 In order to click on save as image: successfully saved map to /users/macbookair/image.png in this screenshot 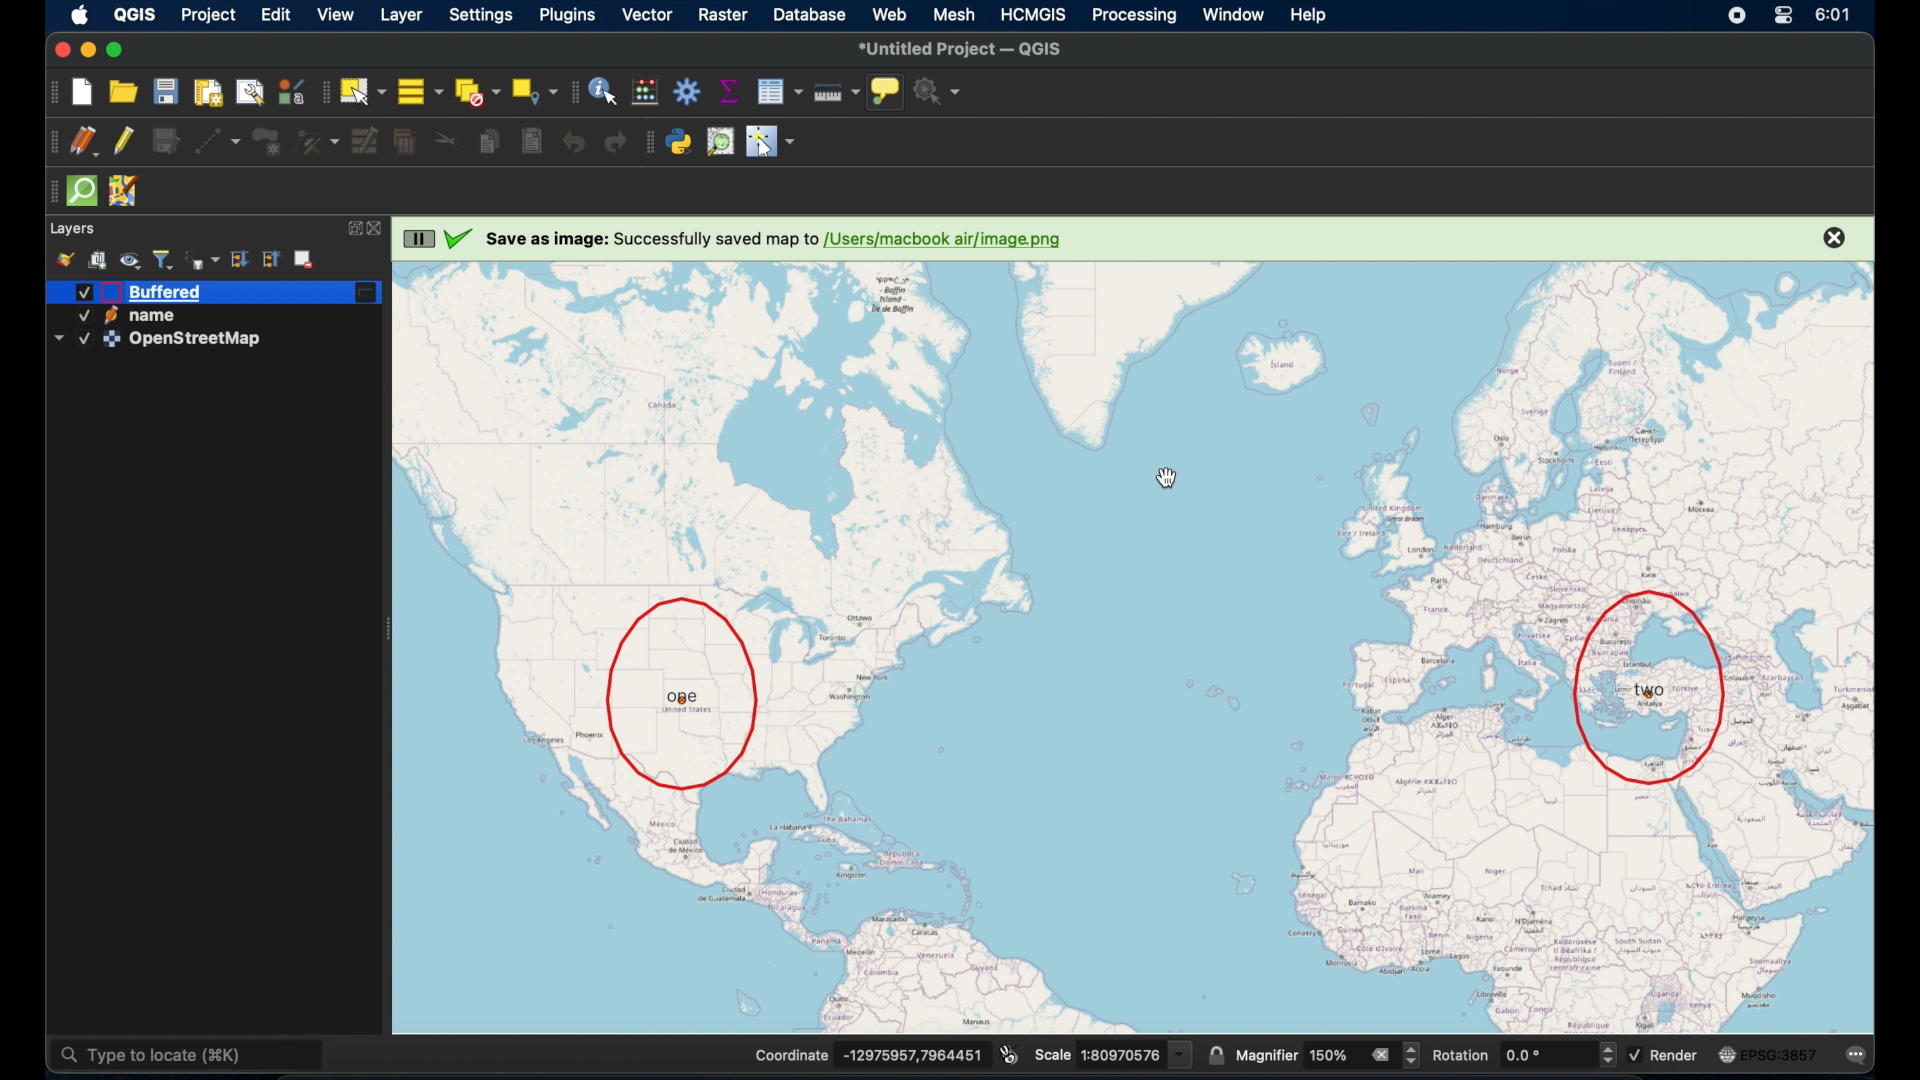, I will do `click(784, 239)`.